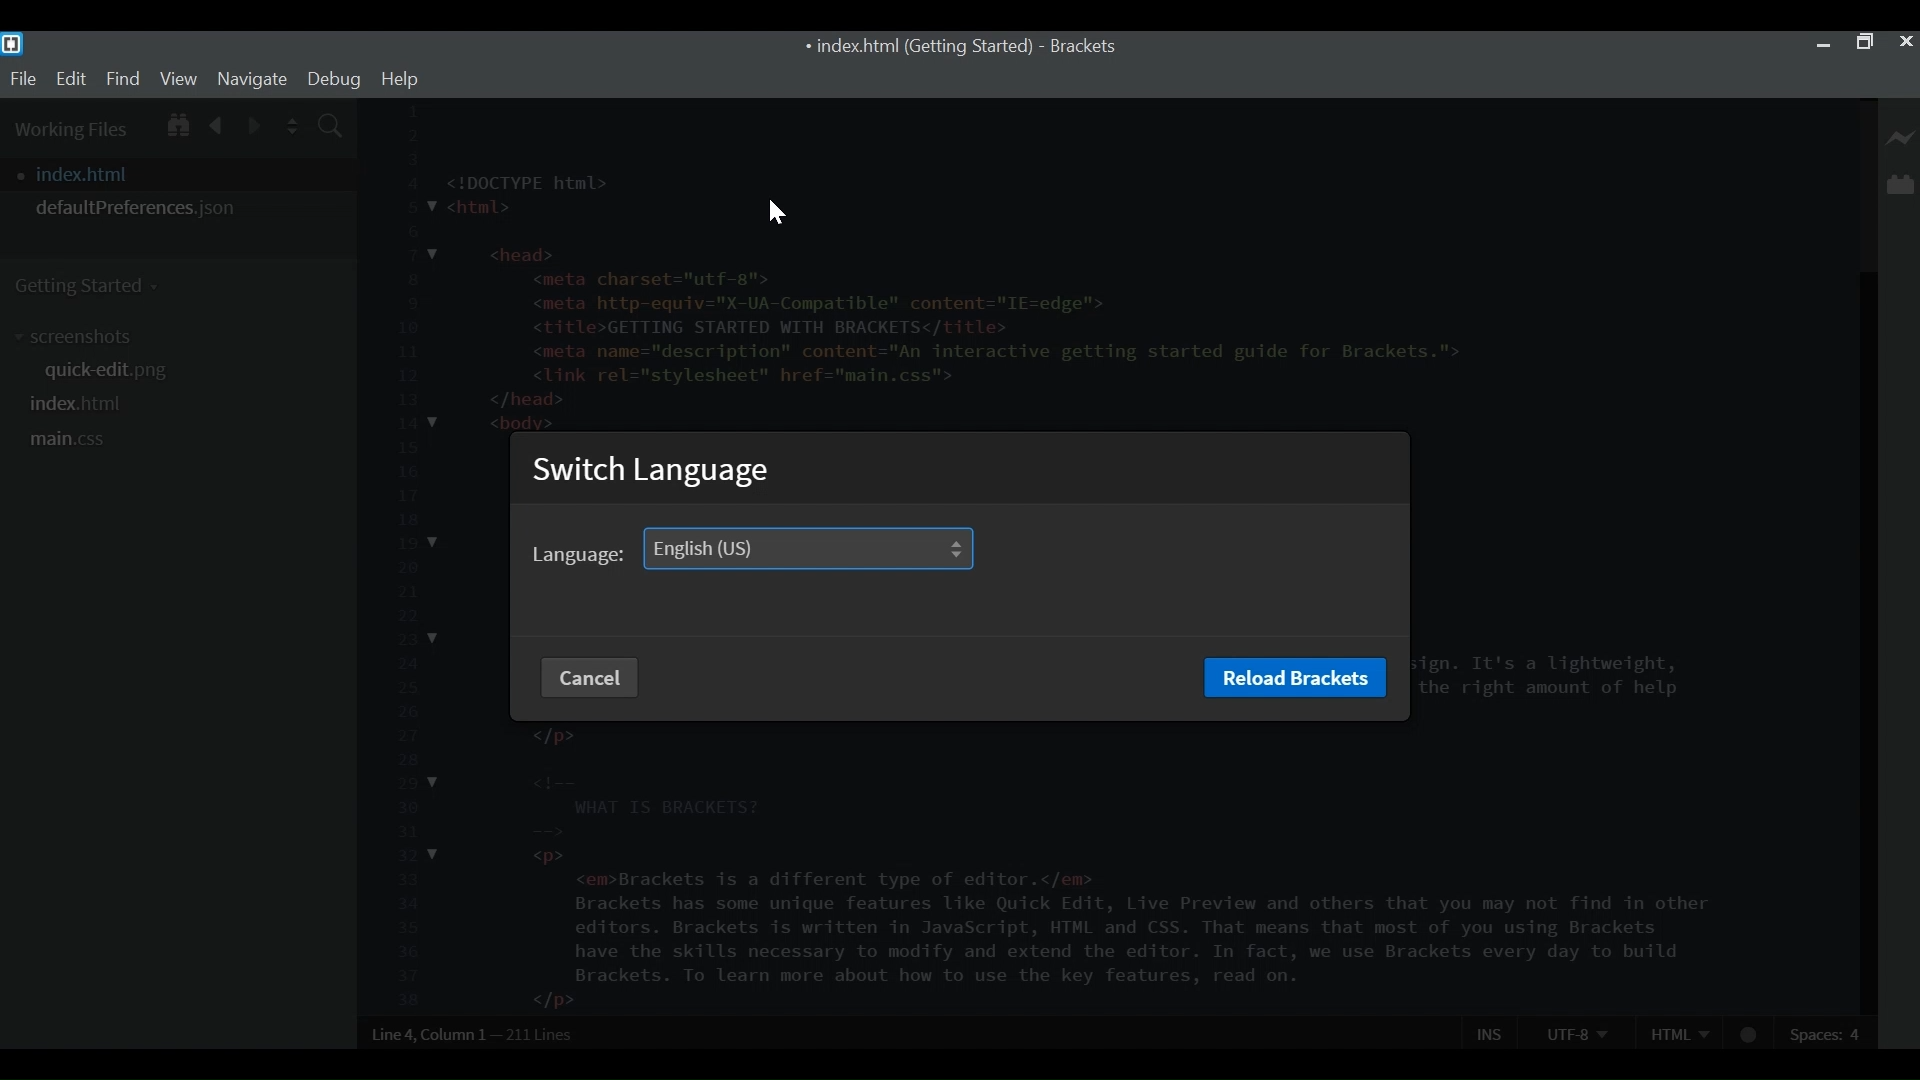 The image size is (1920, 1080). Describe the element at coordinates (79, 403) in the screenshot. I see `index.html` at that location.